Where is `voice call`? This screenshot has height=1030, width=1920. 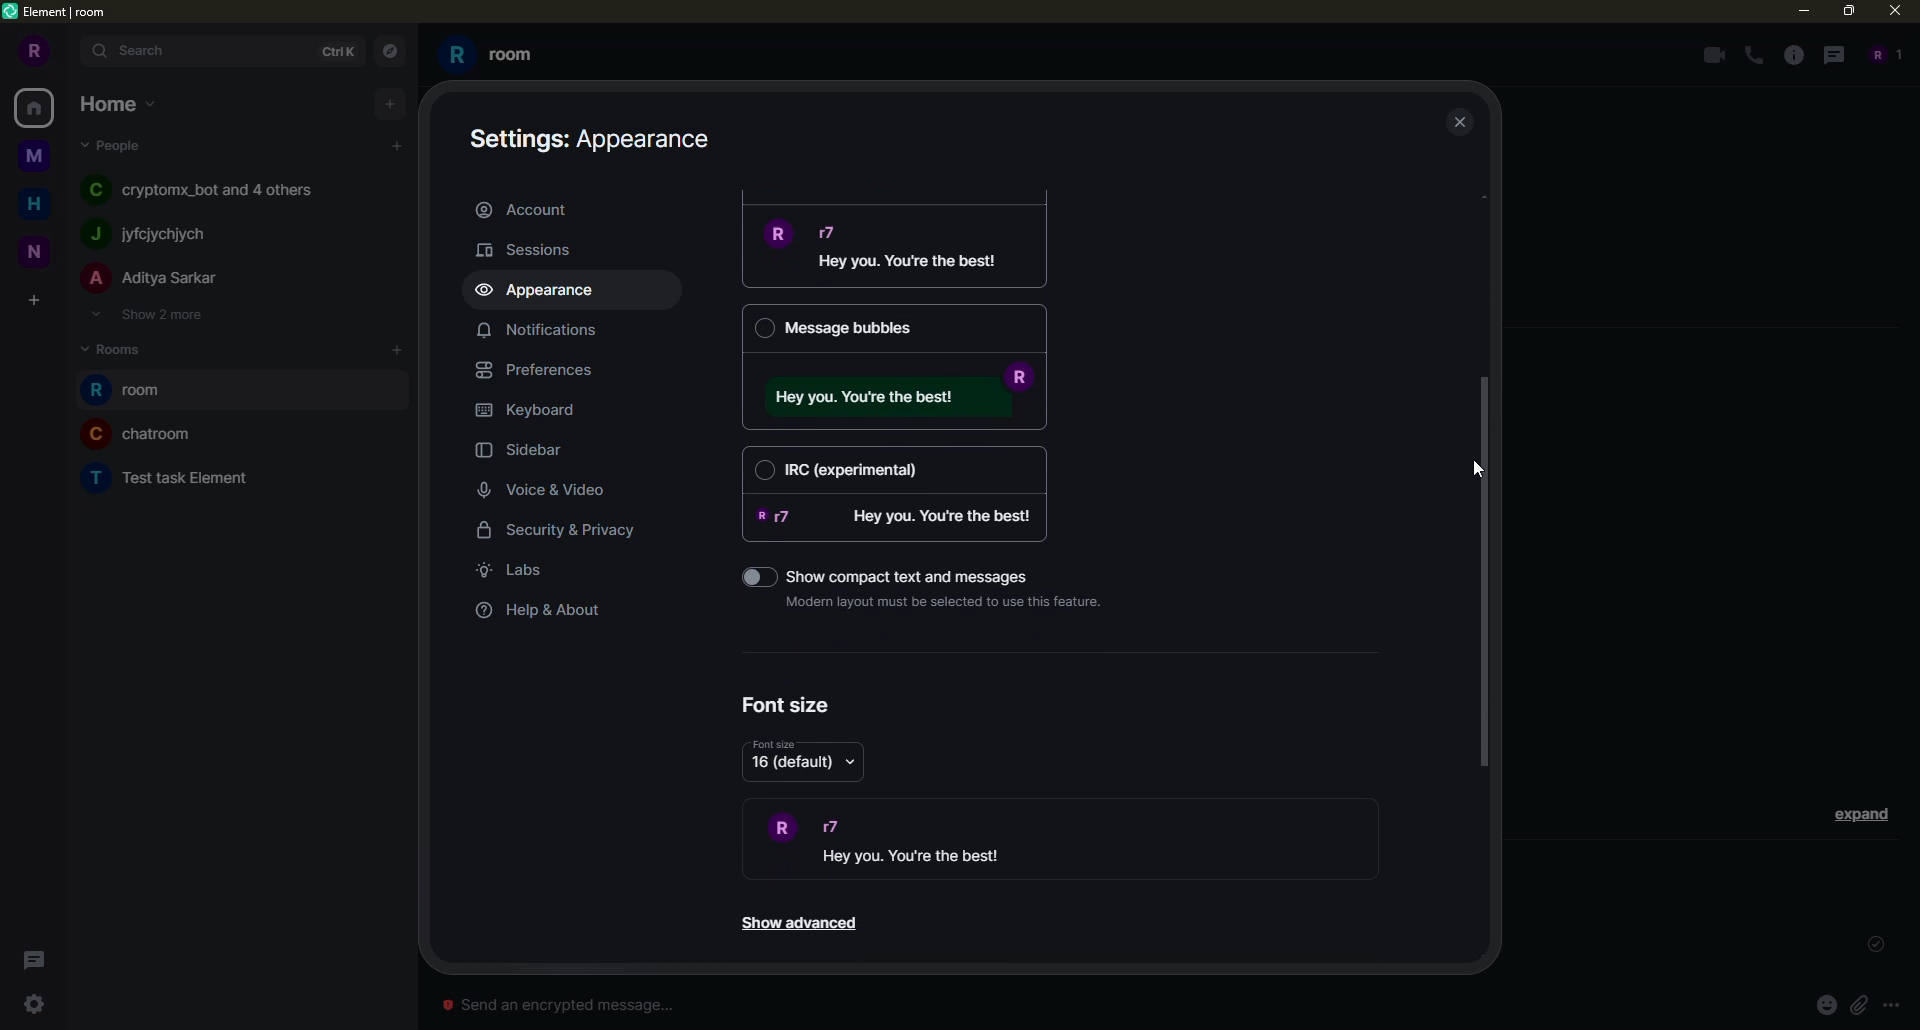 voice call is located at coordinates (1756, 56).